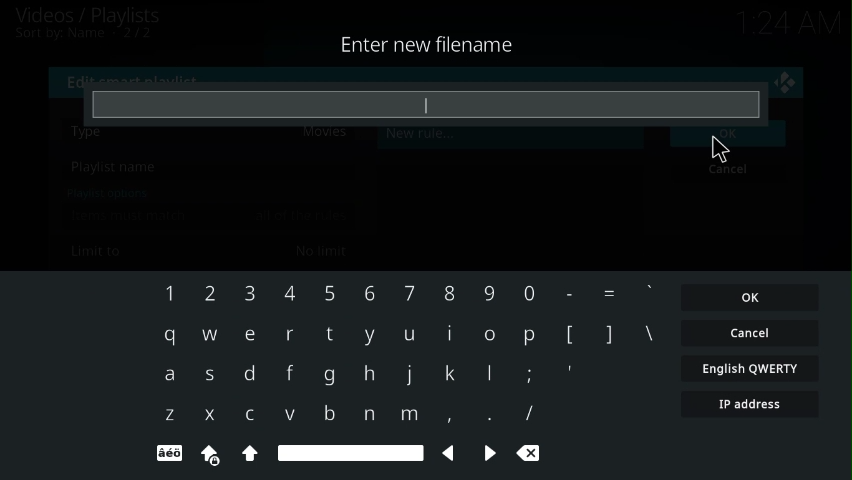 Image resolution: width=852 pixels, height=480 pixels. What do you see at coordinates (367, 336) in the screenshot?
I see `y` at bounding box center [367, 336].